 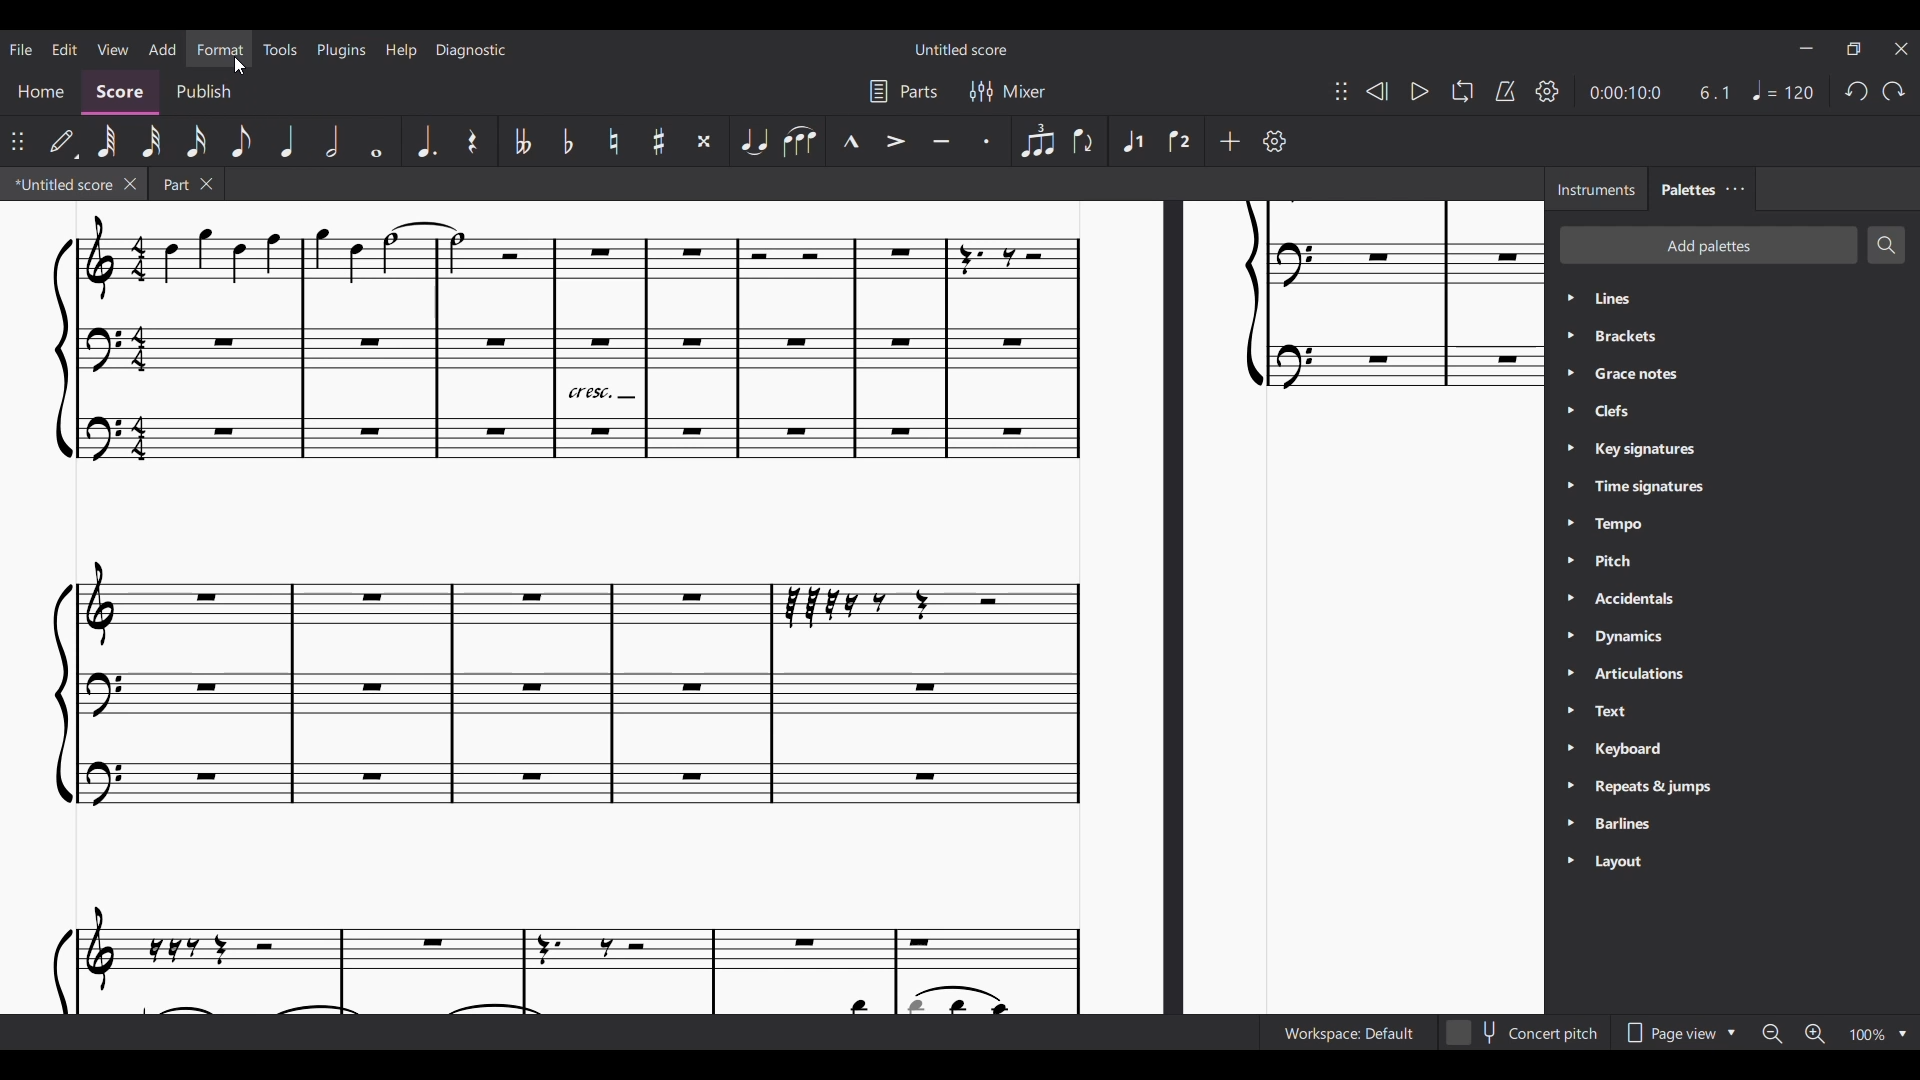 What do you see at coordinates (279, 49) in the screenshot?
I see `Tools menu` at bounding box center [279, 49].